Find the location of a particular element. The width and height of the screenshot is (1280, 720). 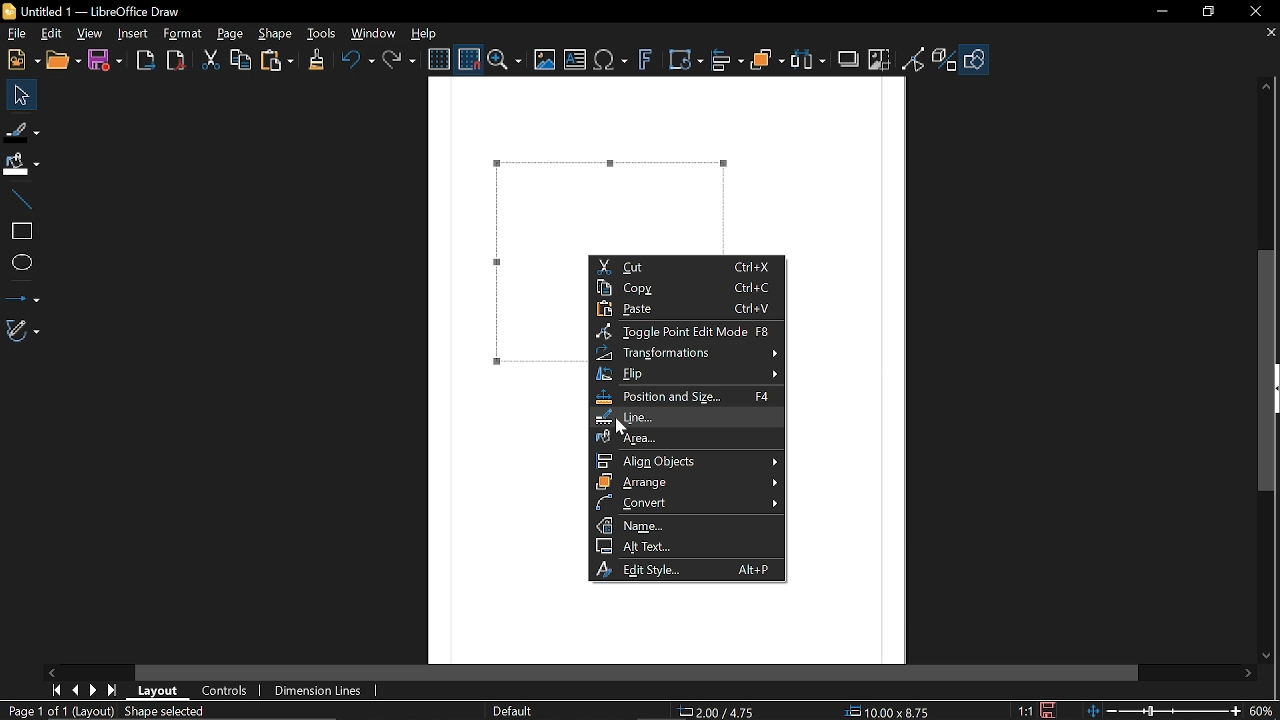

Arrange is located at coordinates (768, 60).